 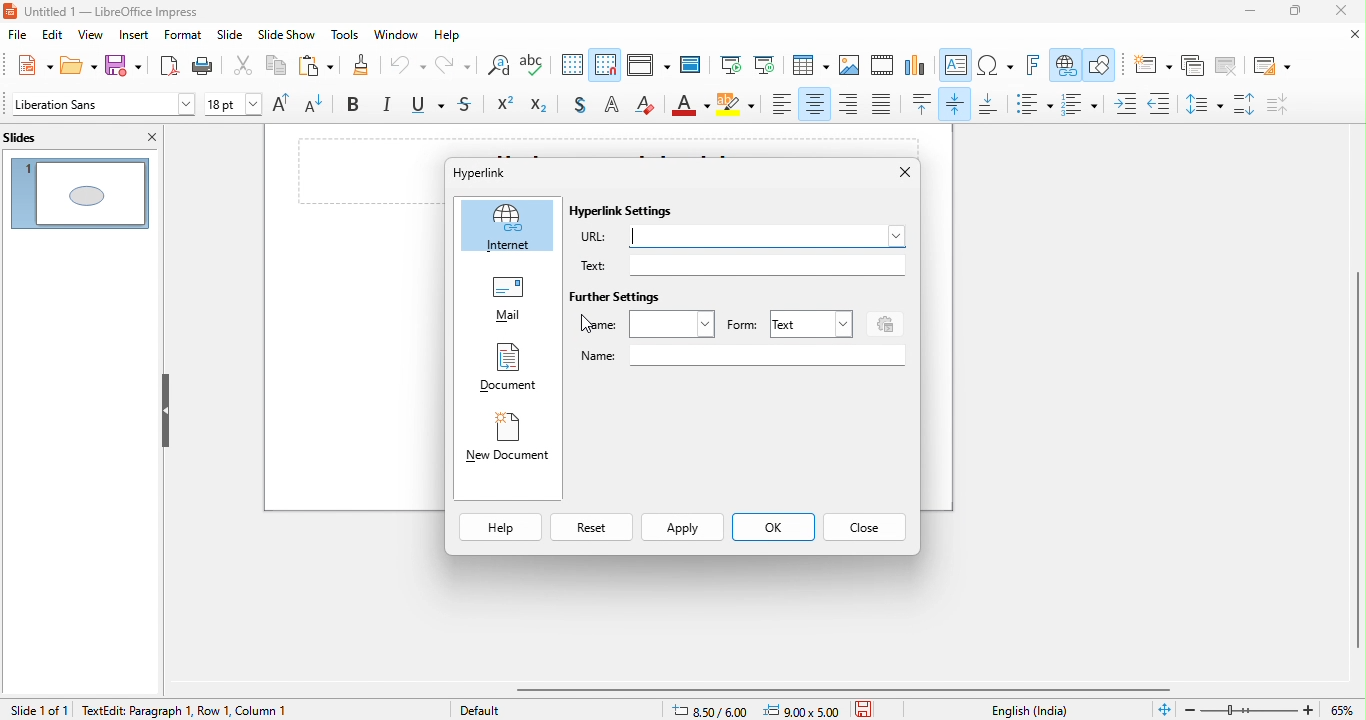 What do you see at coordinates (38, 136) in the screenshot?
I see `slides` at bounding box center [38, 136].